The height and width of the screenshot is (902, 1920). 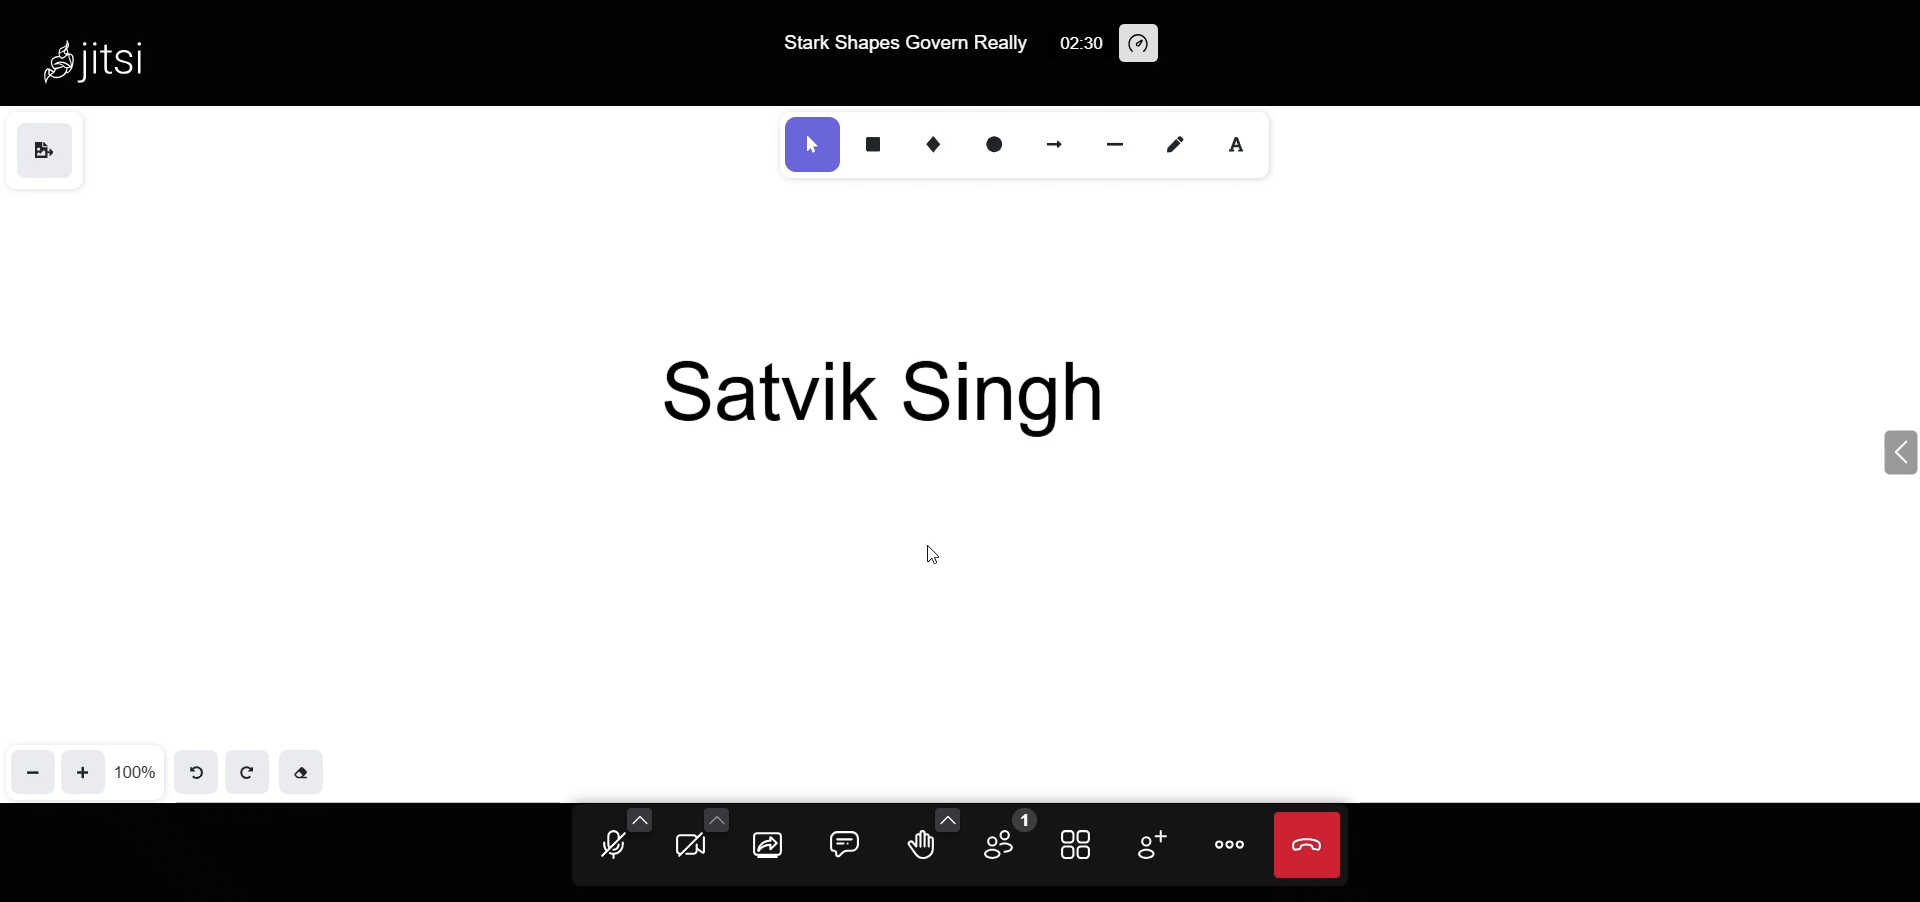 I want to click on Stark Shapes Govern Really, so click(x=905, y=44).